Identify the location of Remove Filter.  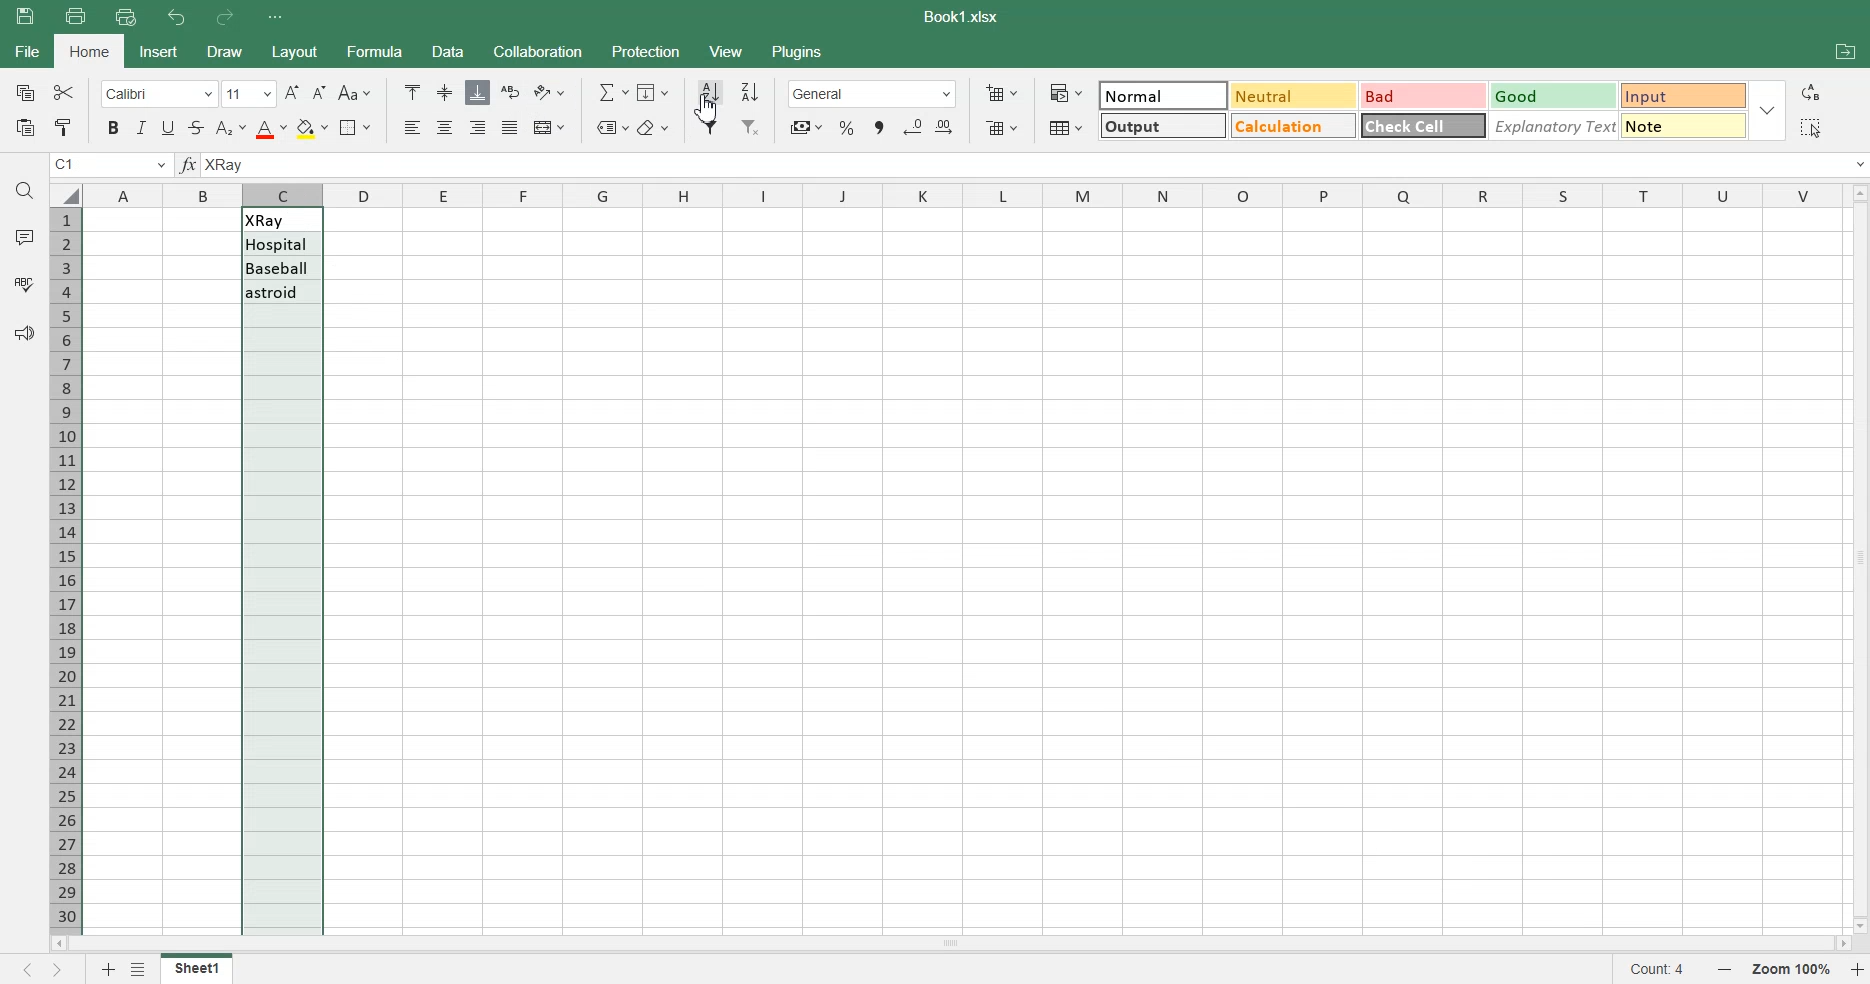
(752, 127).